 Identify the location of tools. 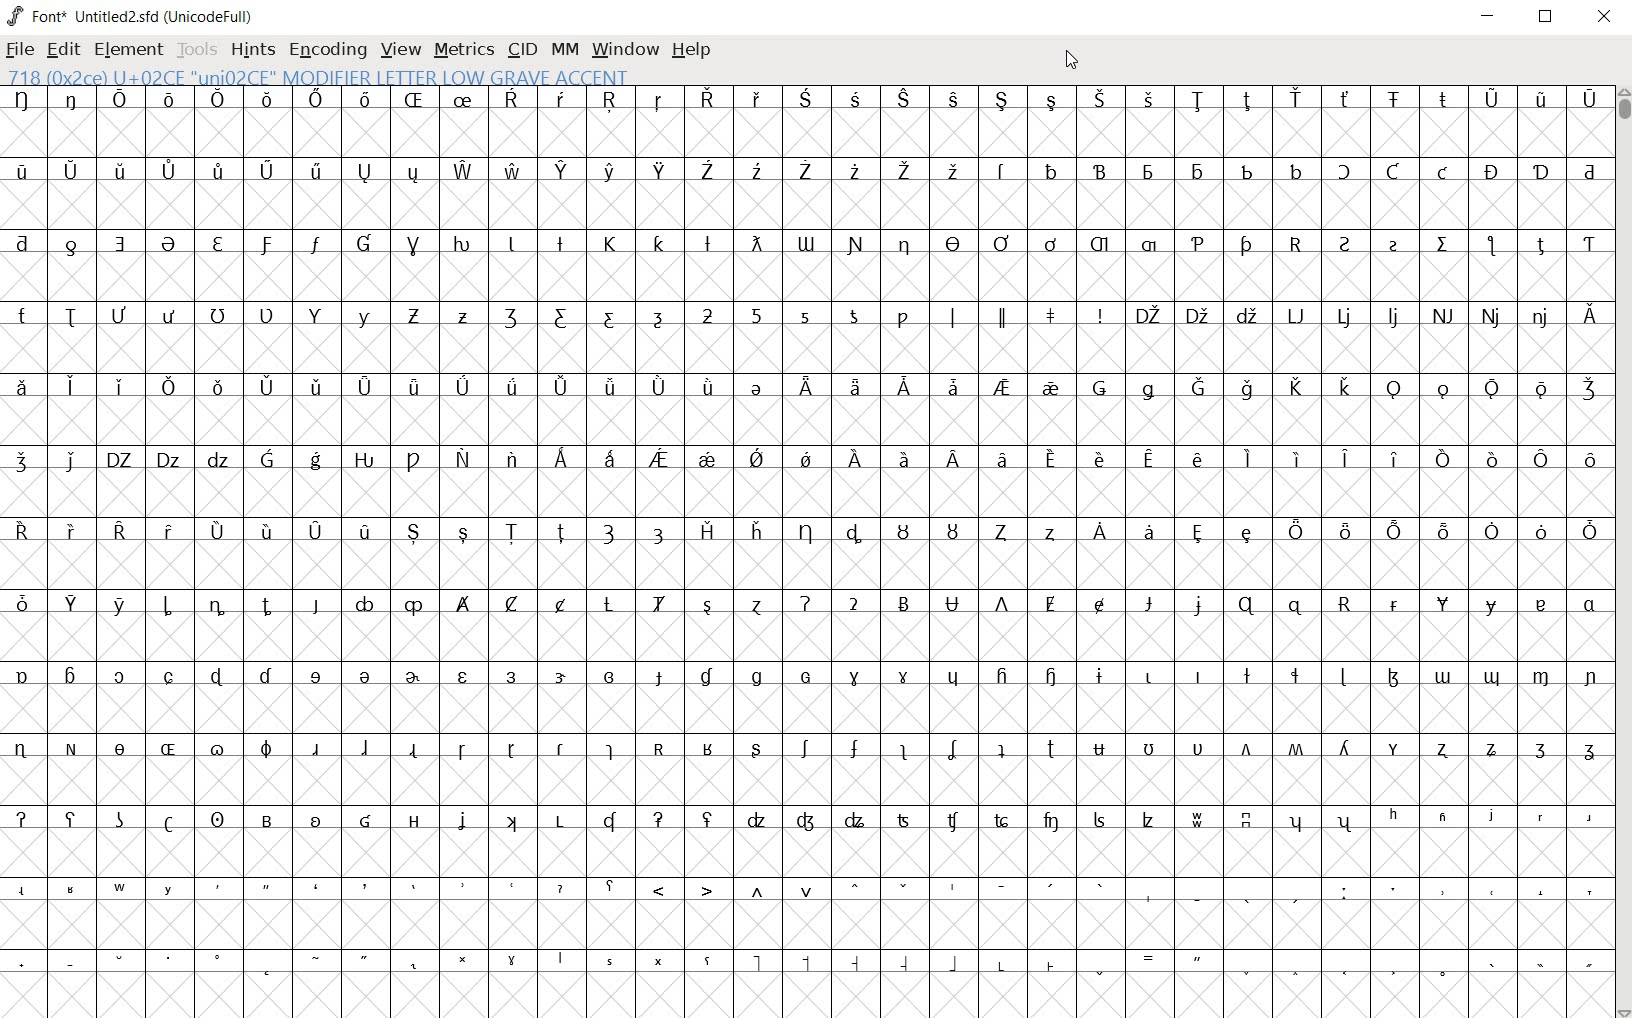
(199, 52).